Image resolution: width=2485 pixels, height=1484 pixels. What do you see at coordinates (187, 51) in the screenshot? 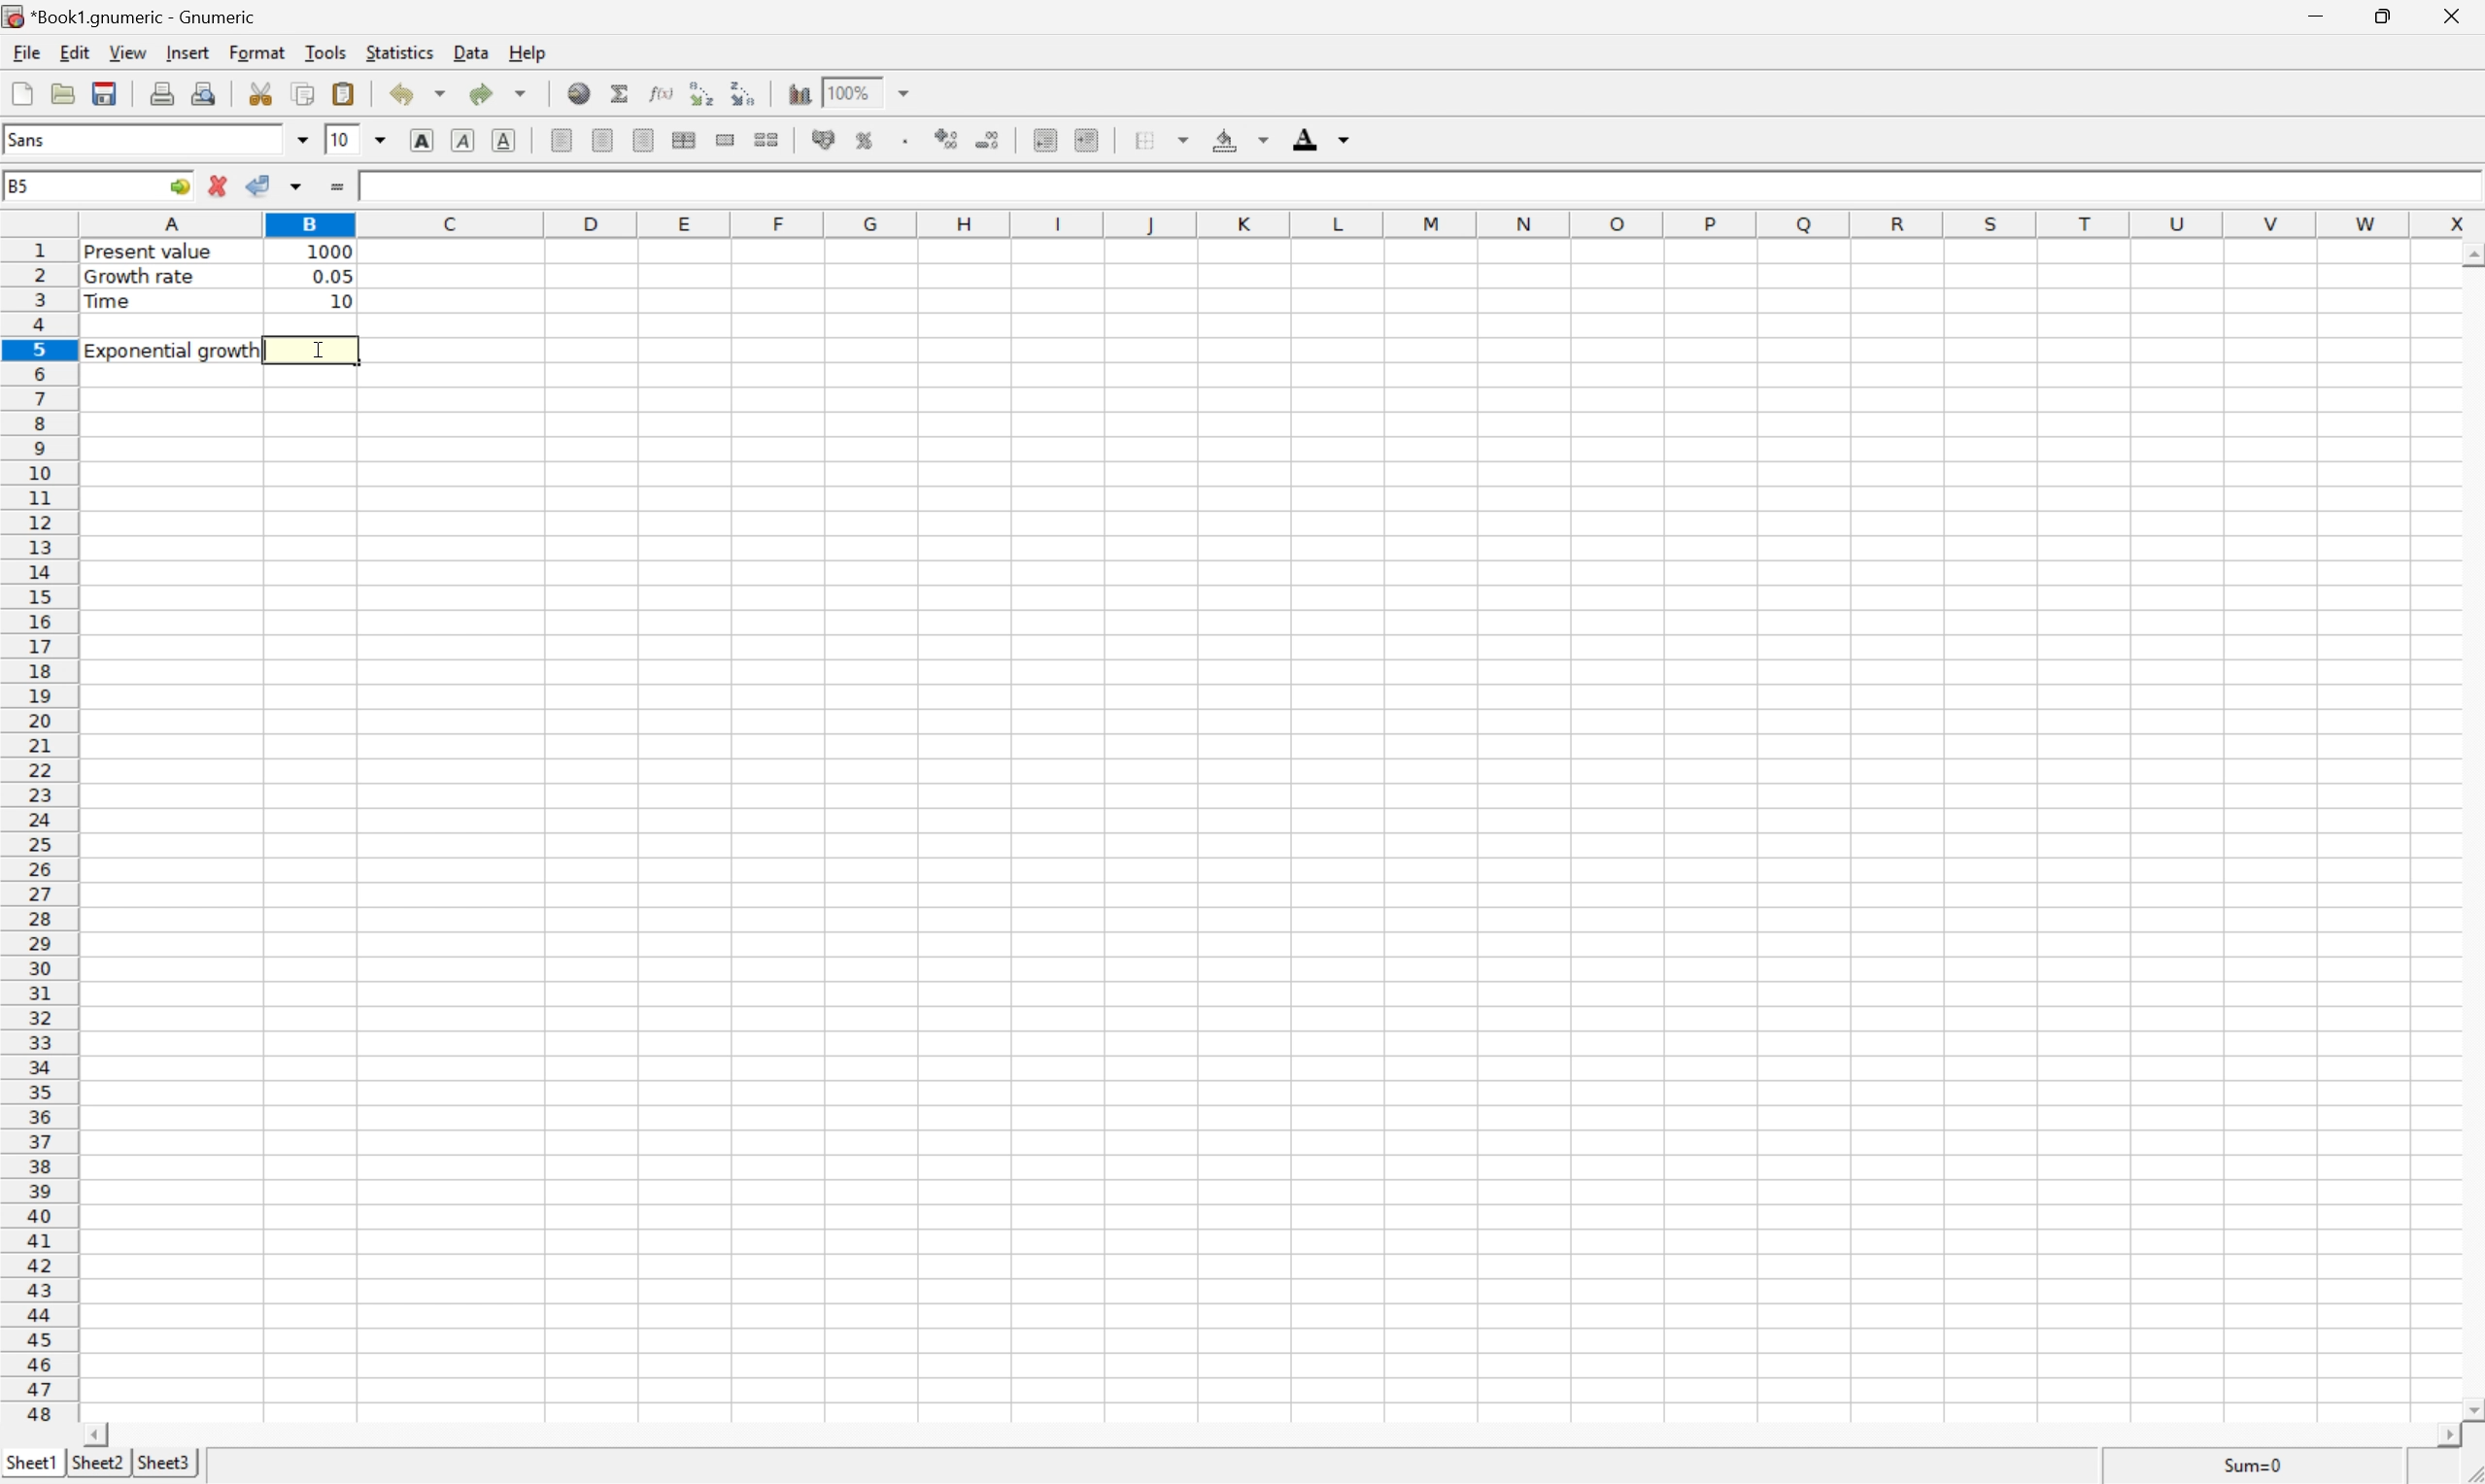
I see `Insert` at bounding box center [187, 51].